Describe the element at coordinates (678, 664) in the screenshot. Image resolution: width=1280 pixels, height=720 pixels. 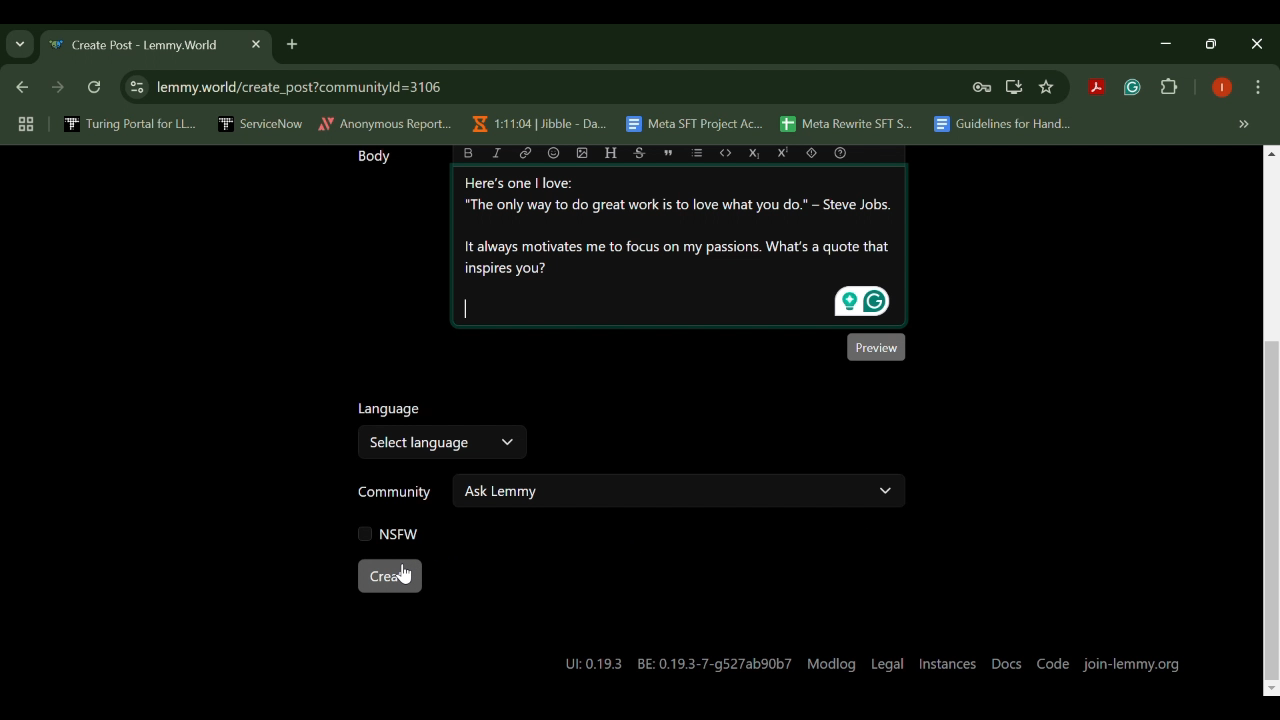
I see `UL0.19.3 BE: 0.19.3-7-g527ab90b7` at that location.